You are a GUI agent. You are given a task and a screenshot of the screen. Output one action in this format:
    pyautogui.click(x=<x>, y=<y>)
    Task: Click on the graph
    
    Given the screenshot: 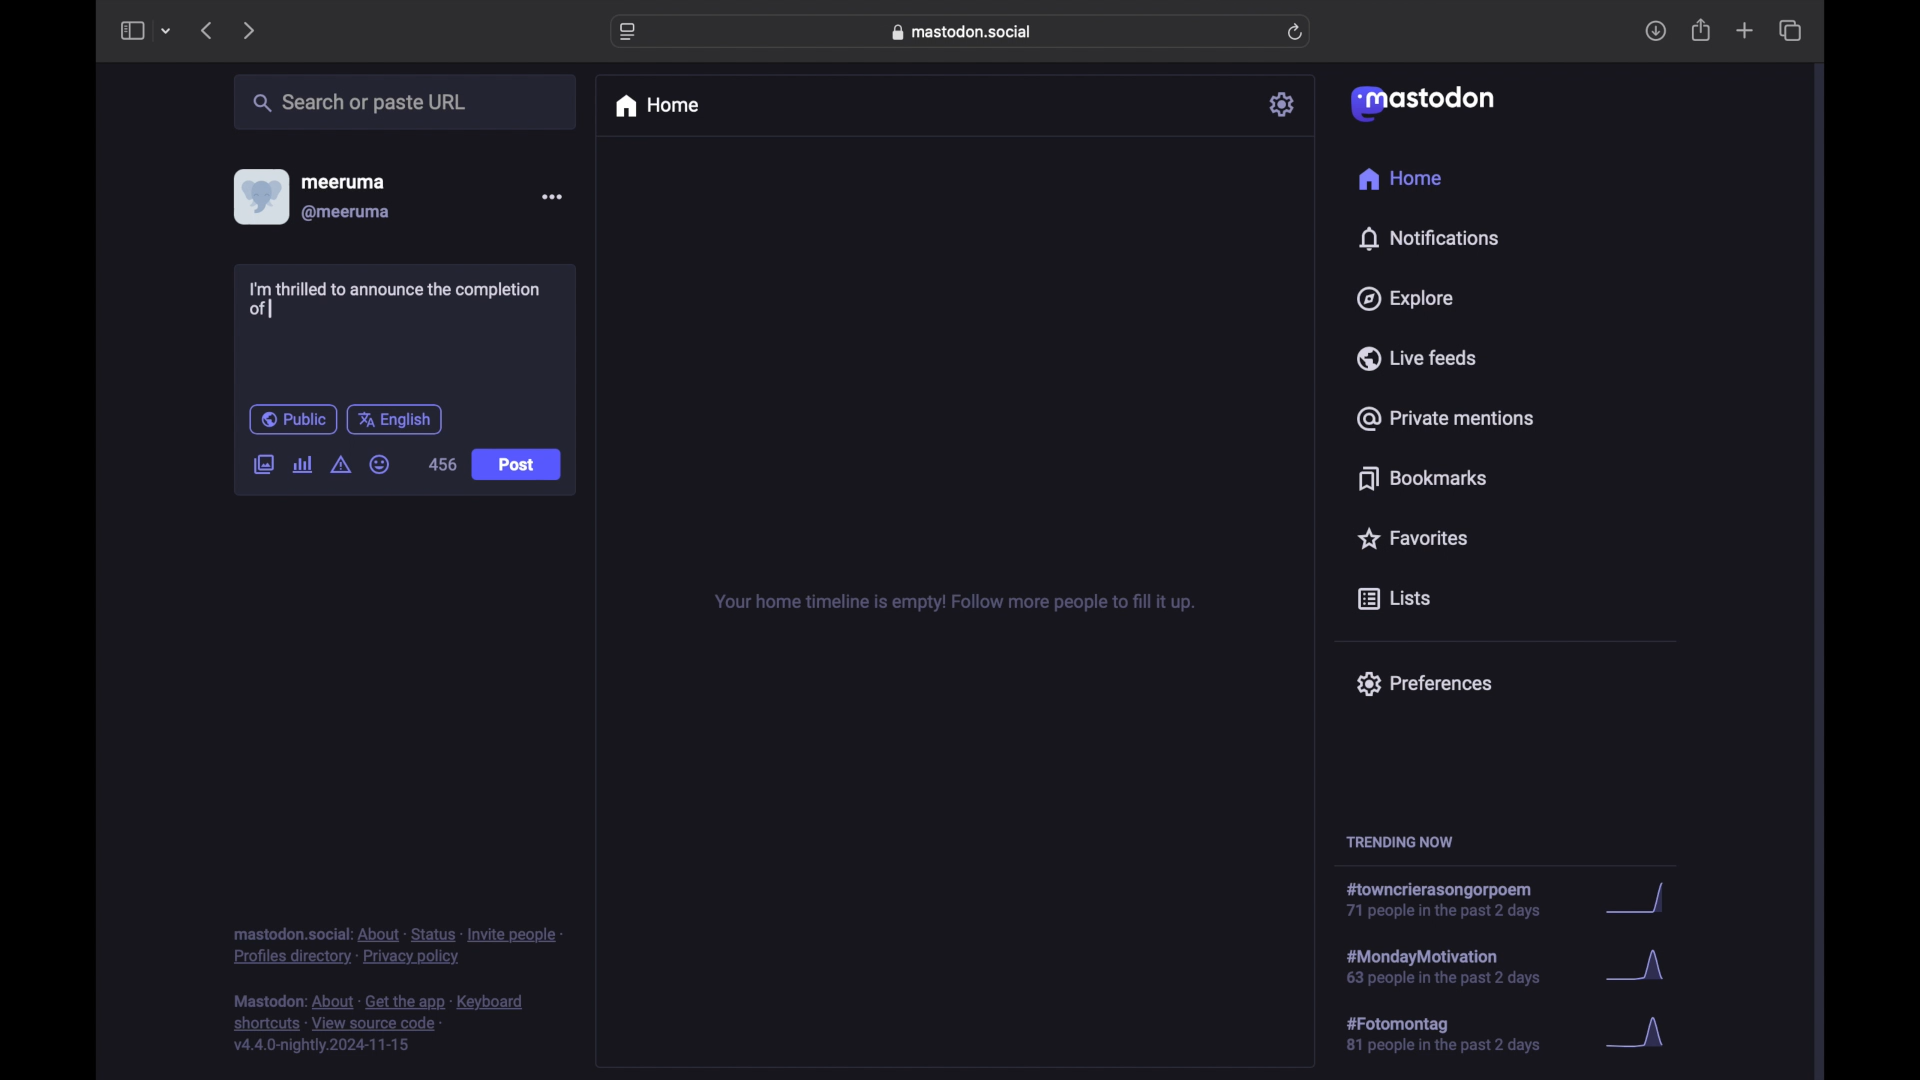 What is the action you would take?
    pyautogui.click(x=1643, y=899)
    